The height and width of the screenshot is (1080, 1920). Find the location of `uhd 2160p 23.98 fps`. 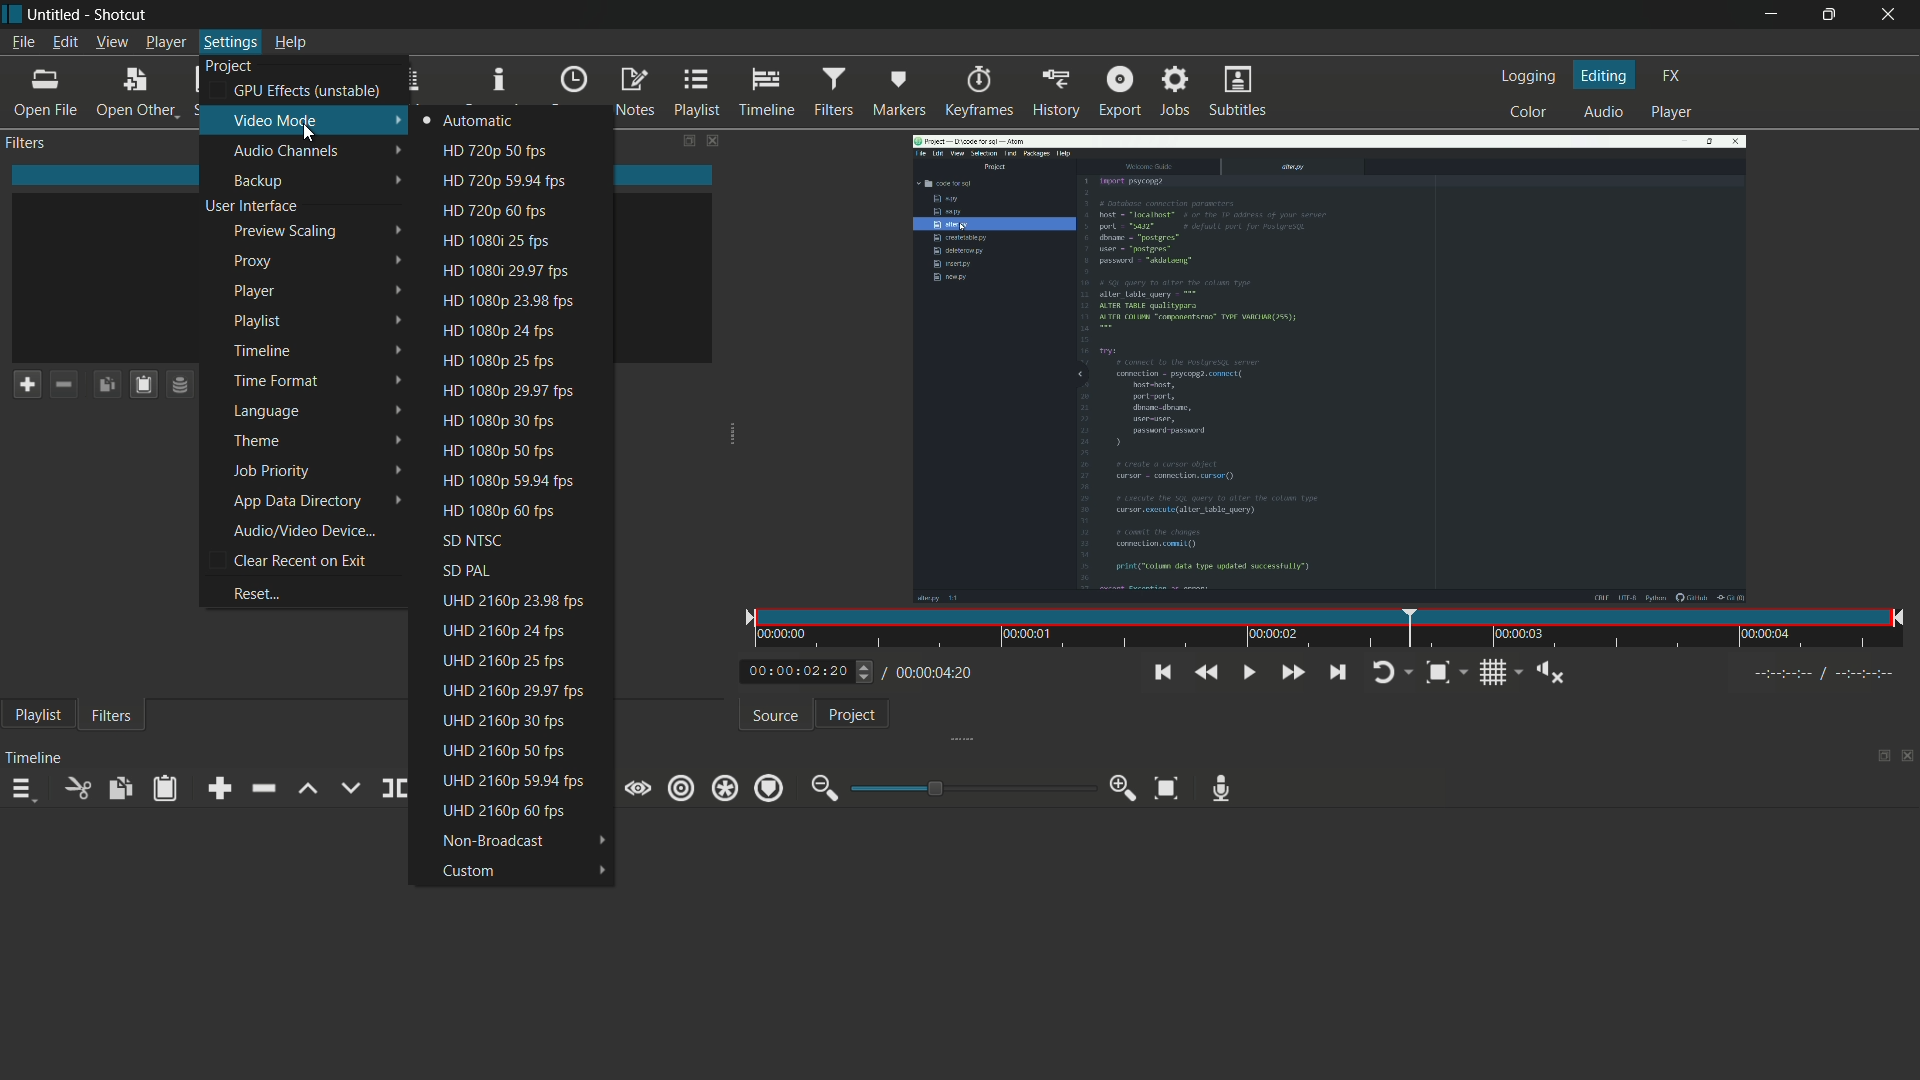

uhd 2160p 23.98 fps is located at coordinates (514, 600).